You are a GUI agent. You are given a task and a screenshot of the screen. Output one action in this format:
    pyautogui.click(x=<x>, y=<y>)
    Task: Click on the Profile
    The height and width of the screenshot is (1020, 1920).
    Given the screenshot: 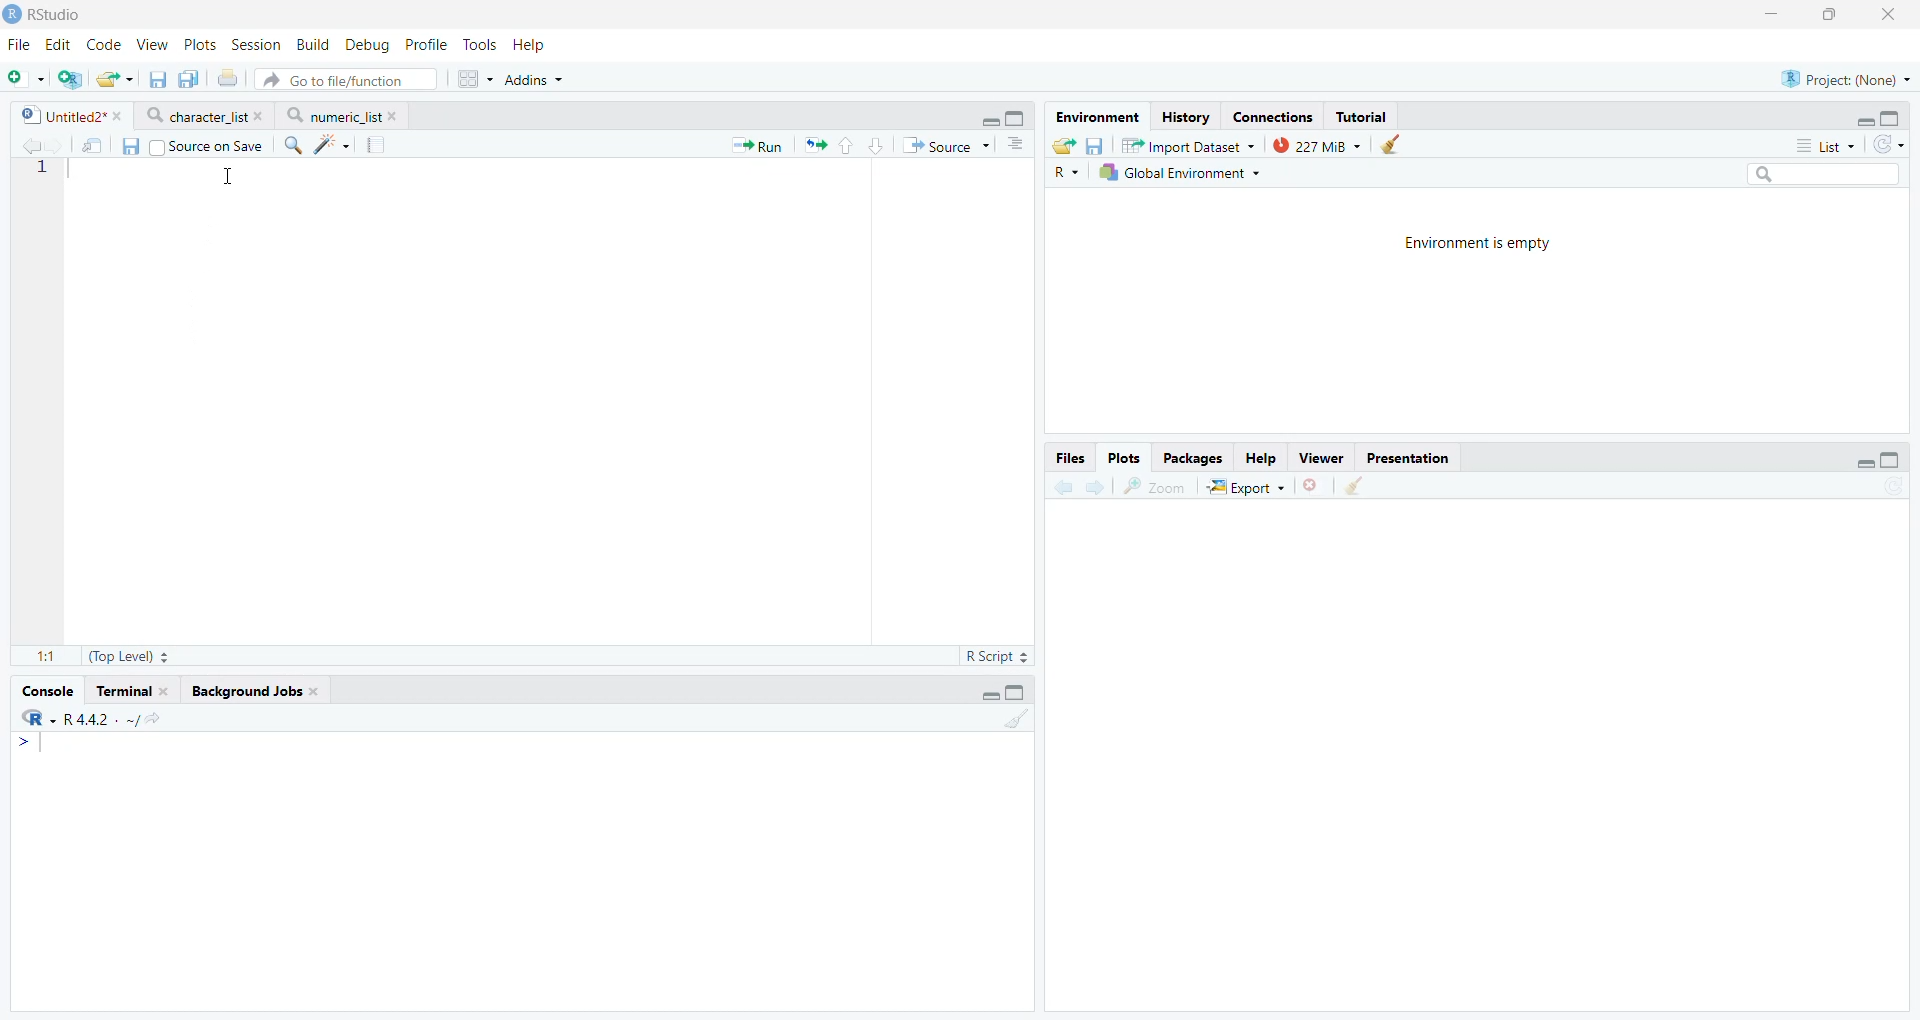 What is the action you would take?
    pyautogui.click(x=425, y=45)
    